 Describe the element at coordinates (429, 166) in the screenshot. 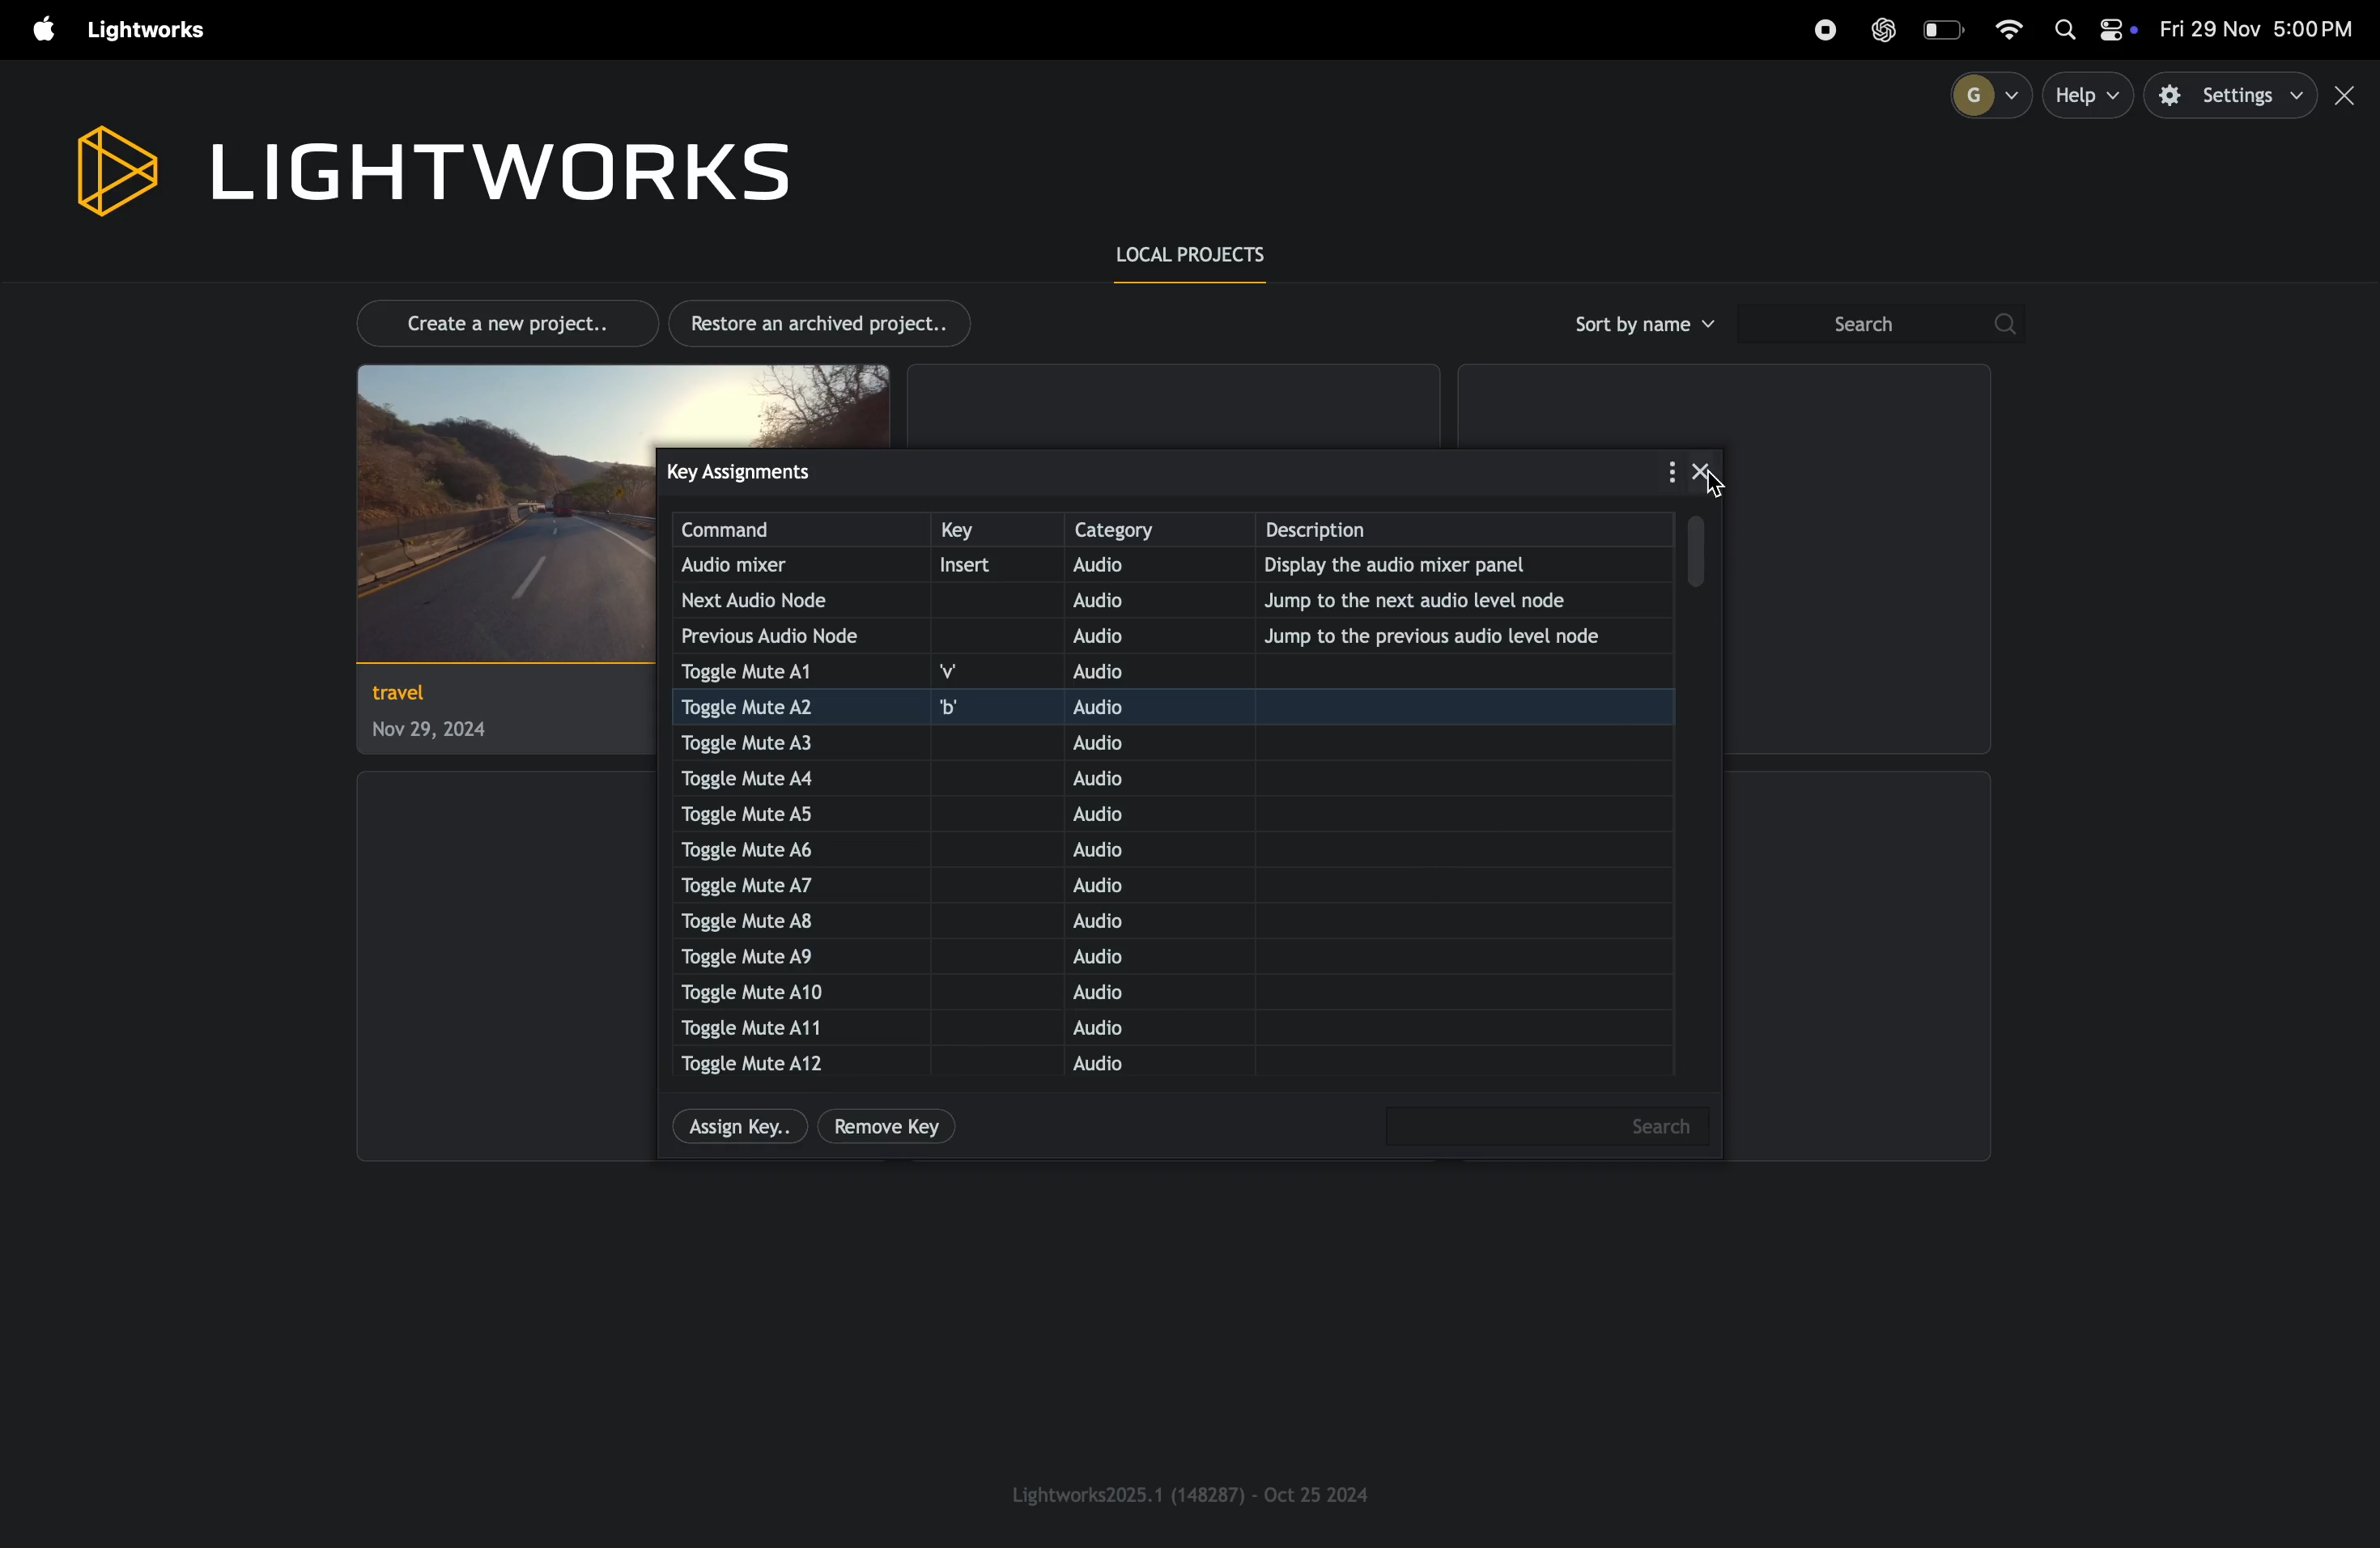

I see `light works` at that location.